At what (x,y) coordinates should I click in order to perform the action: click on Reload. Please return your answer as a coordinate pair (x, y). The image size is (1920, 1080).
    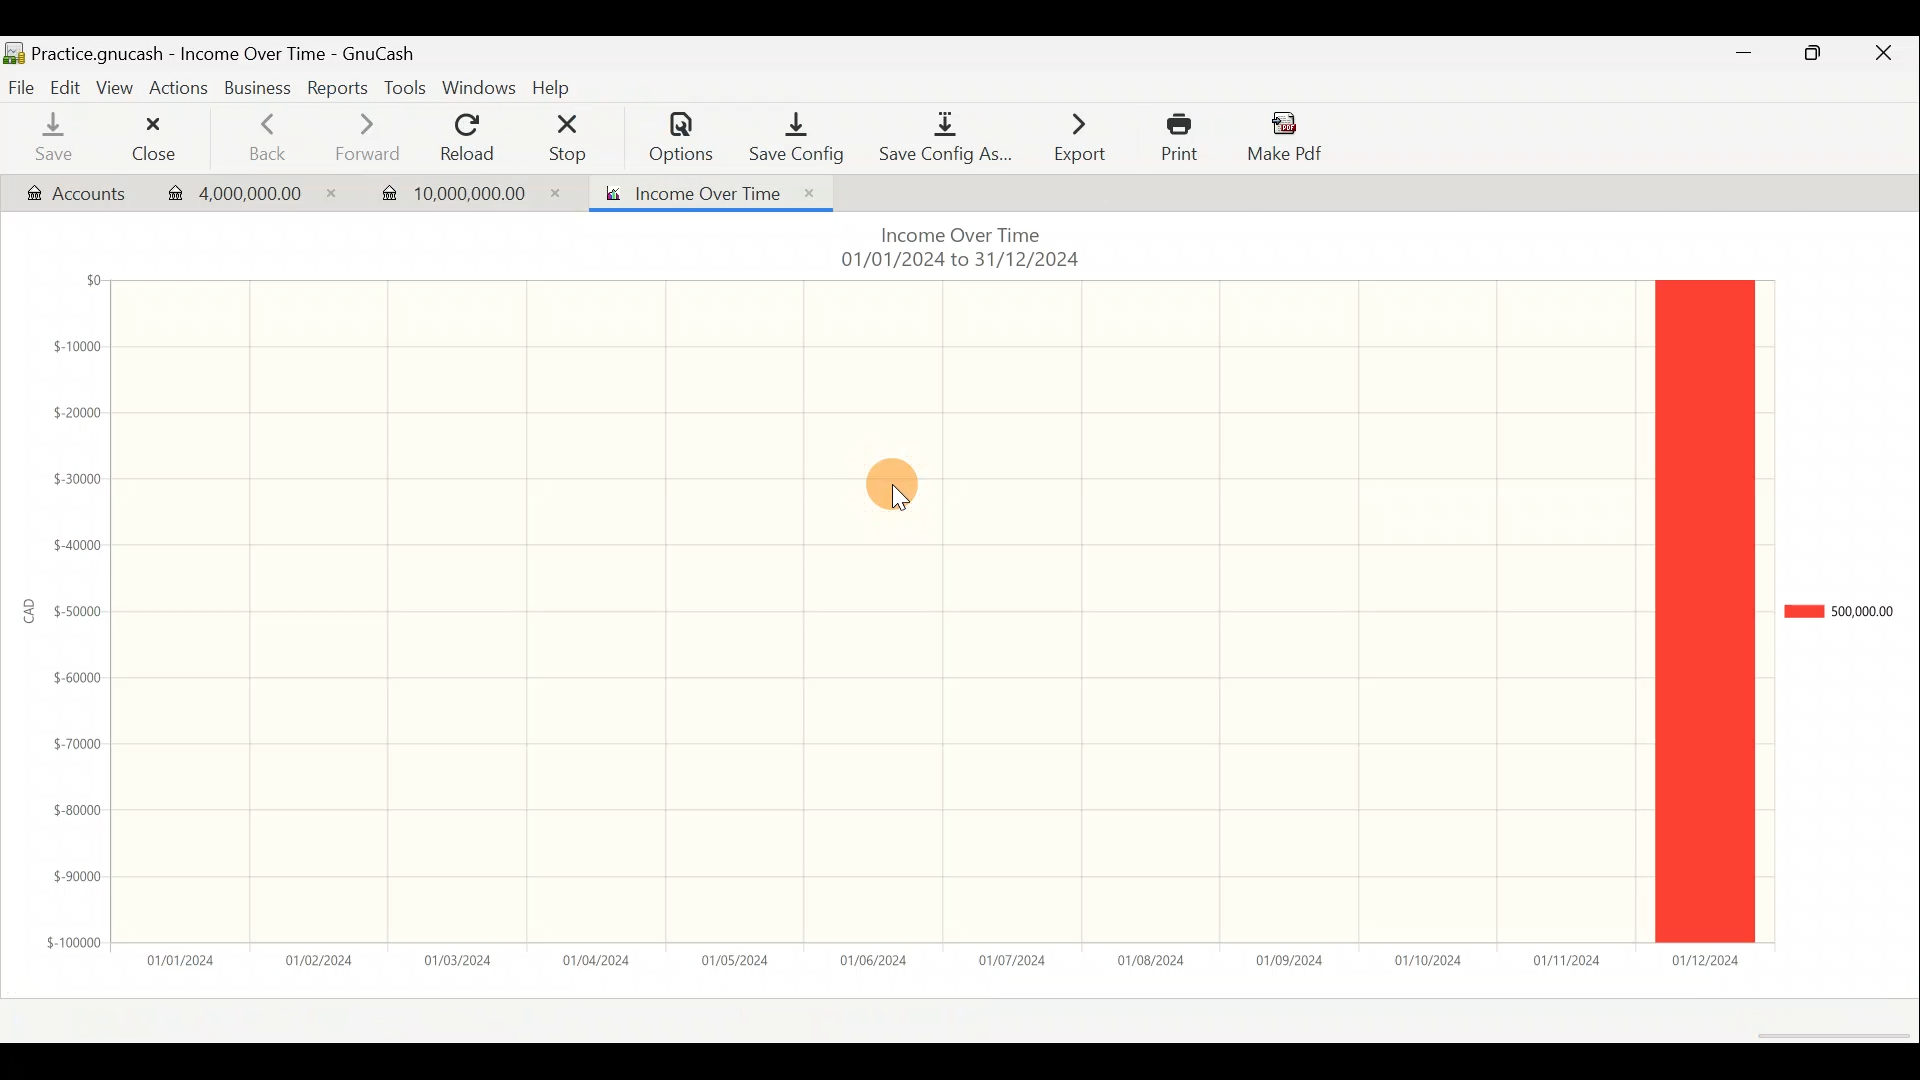
    Looking at the image, I should click on (468, 136).